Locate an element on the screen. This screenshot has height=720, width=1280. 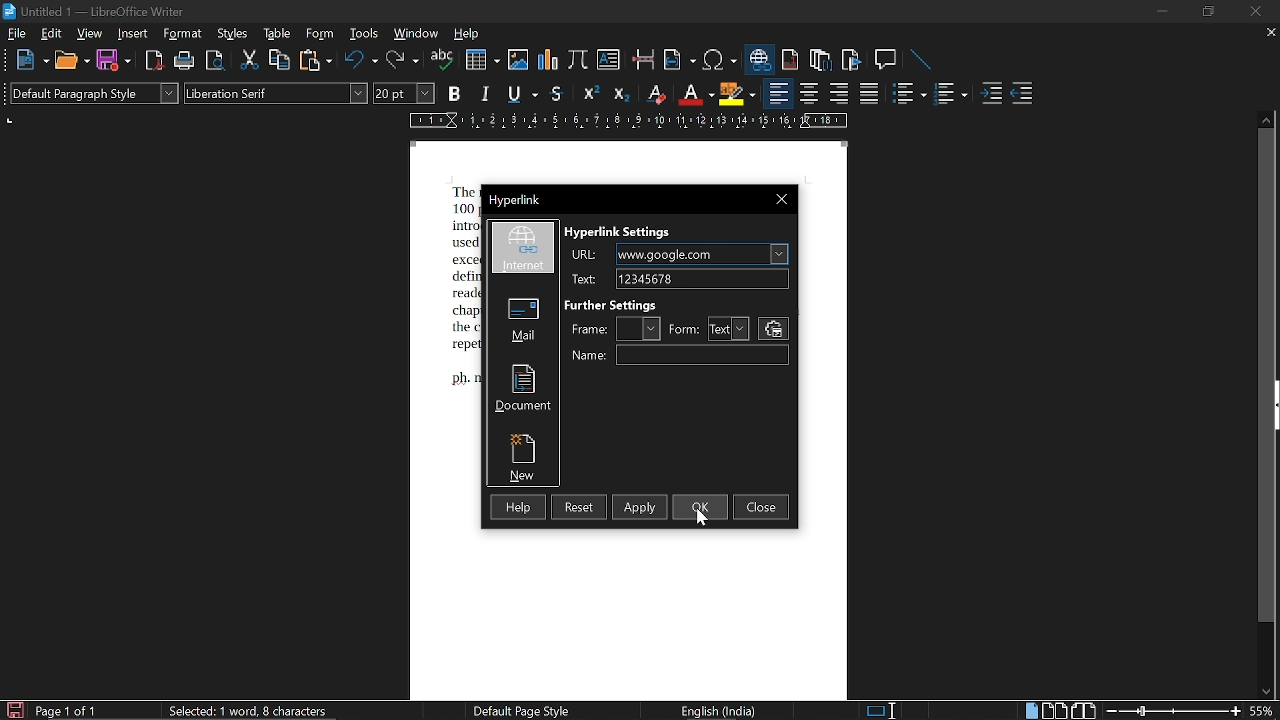
spell check is located at coordinates (443, 61).